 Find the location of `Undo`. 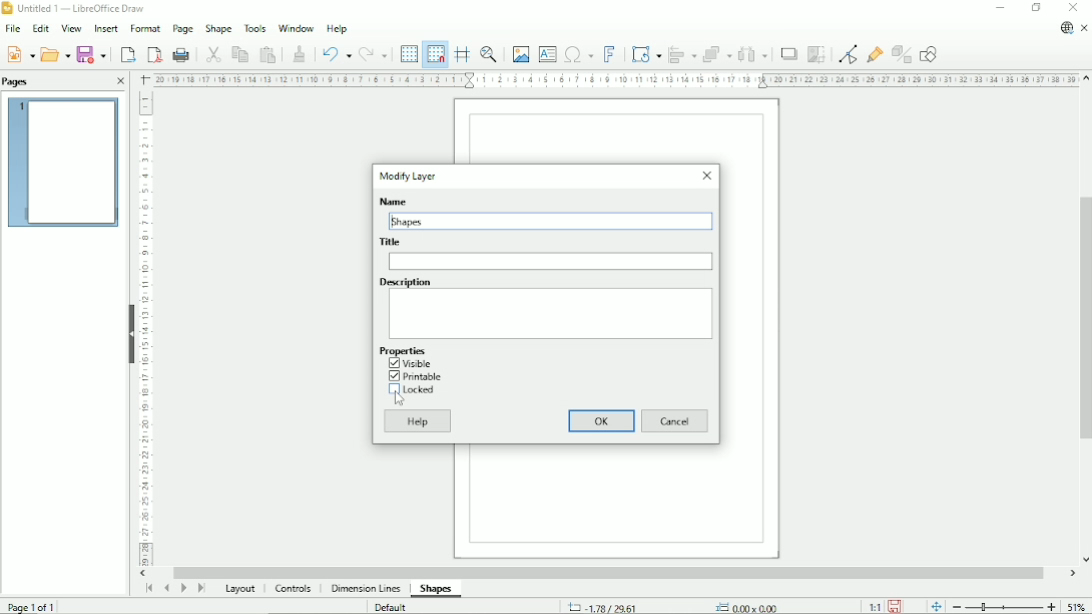

Undo is located at coordinates (335, 52).